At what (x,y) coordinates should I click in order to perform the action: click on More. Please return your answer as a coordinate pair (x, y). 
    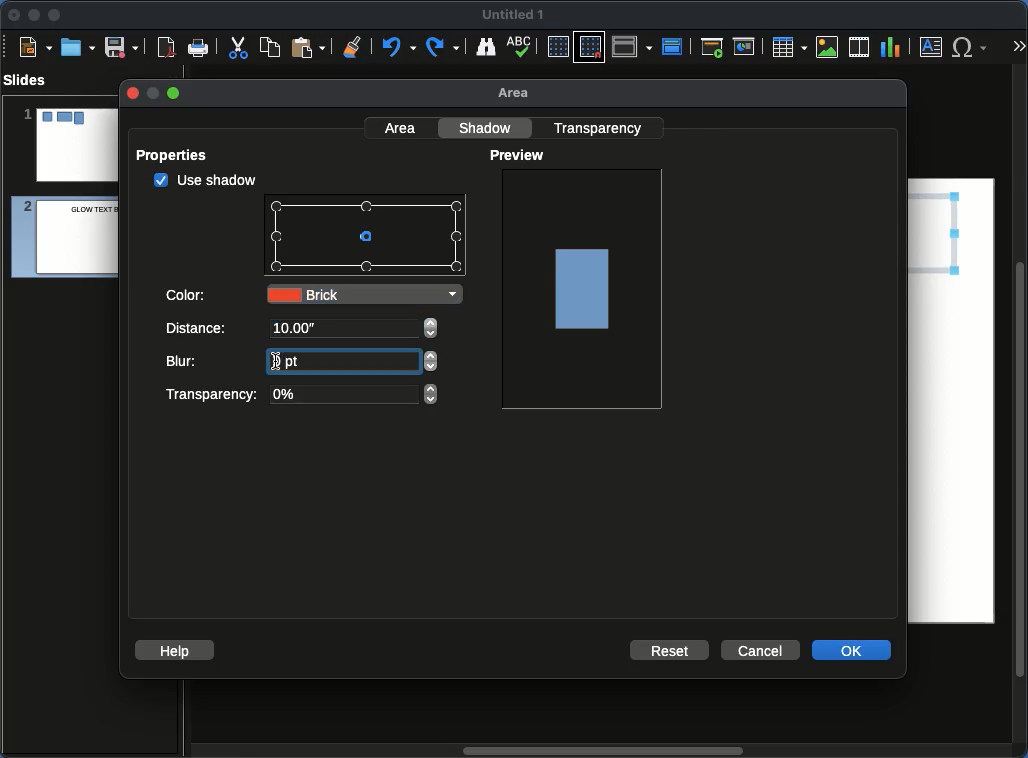
    Looking at the image, I should click on (1018, 48).